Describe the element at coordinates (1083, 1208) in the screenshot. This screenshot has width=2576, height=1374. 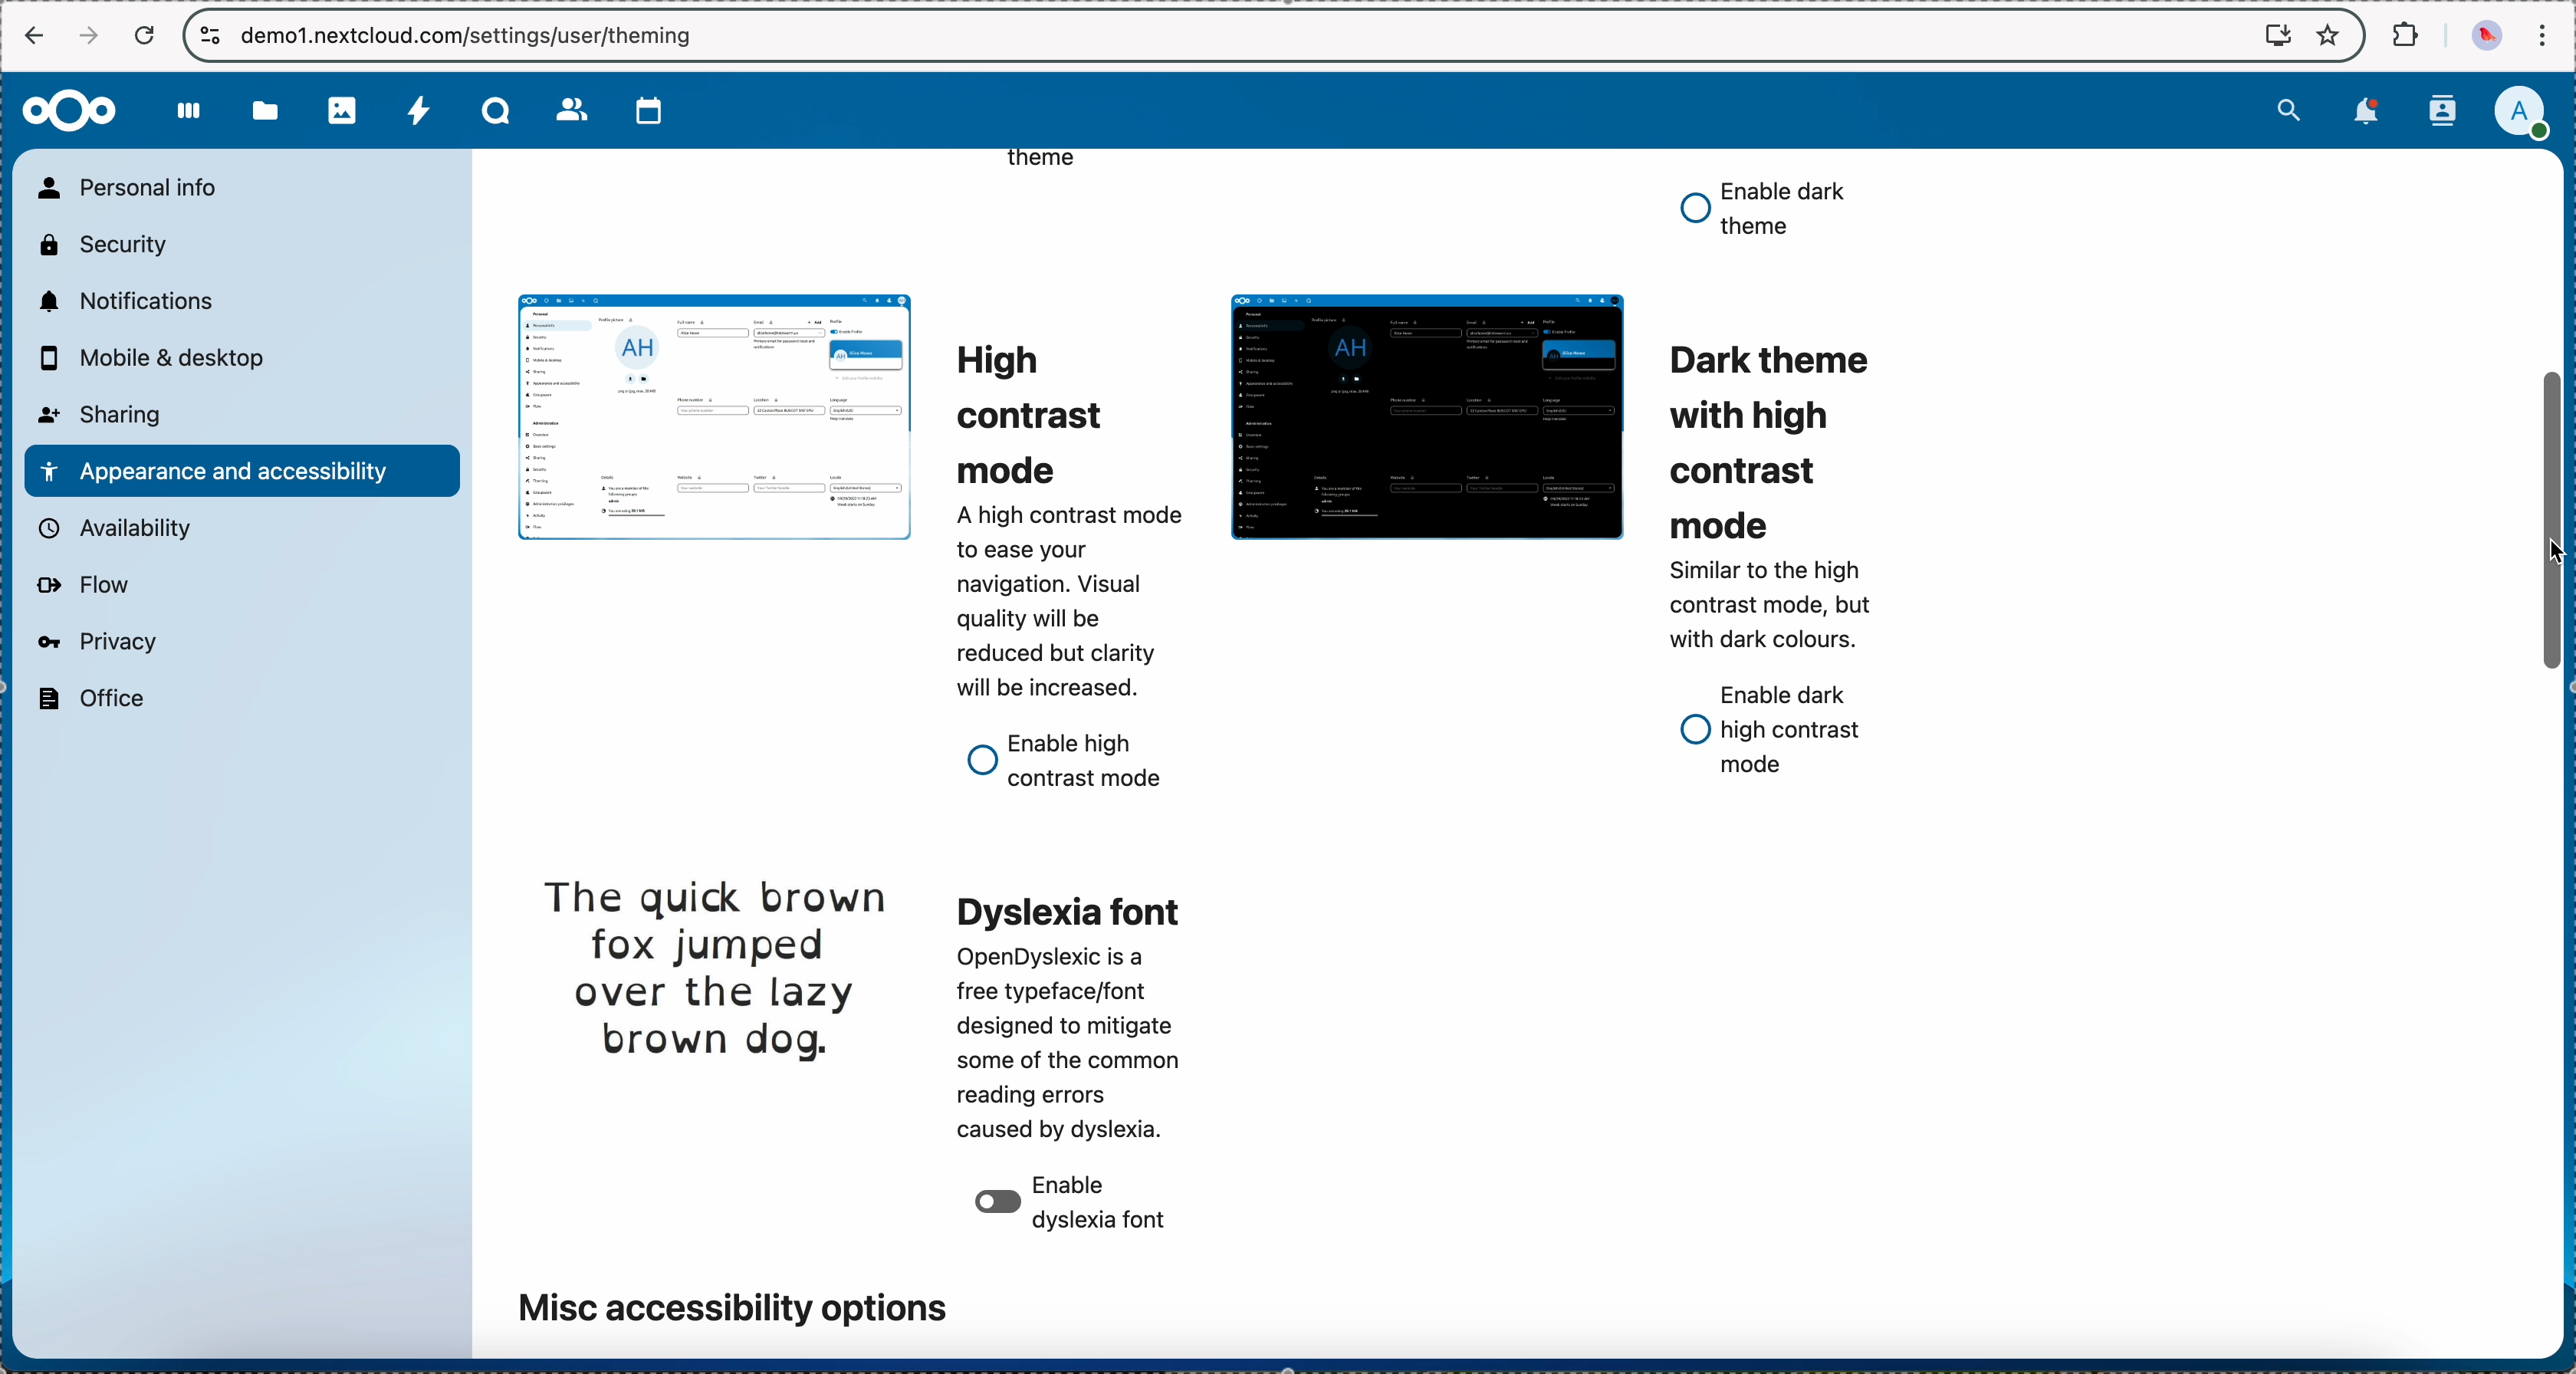
I see `disable dyslexia font option` at that location.